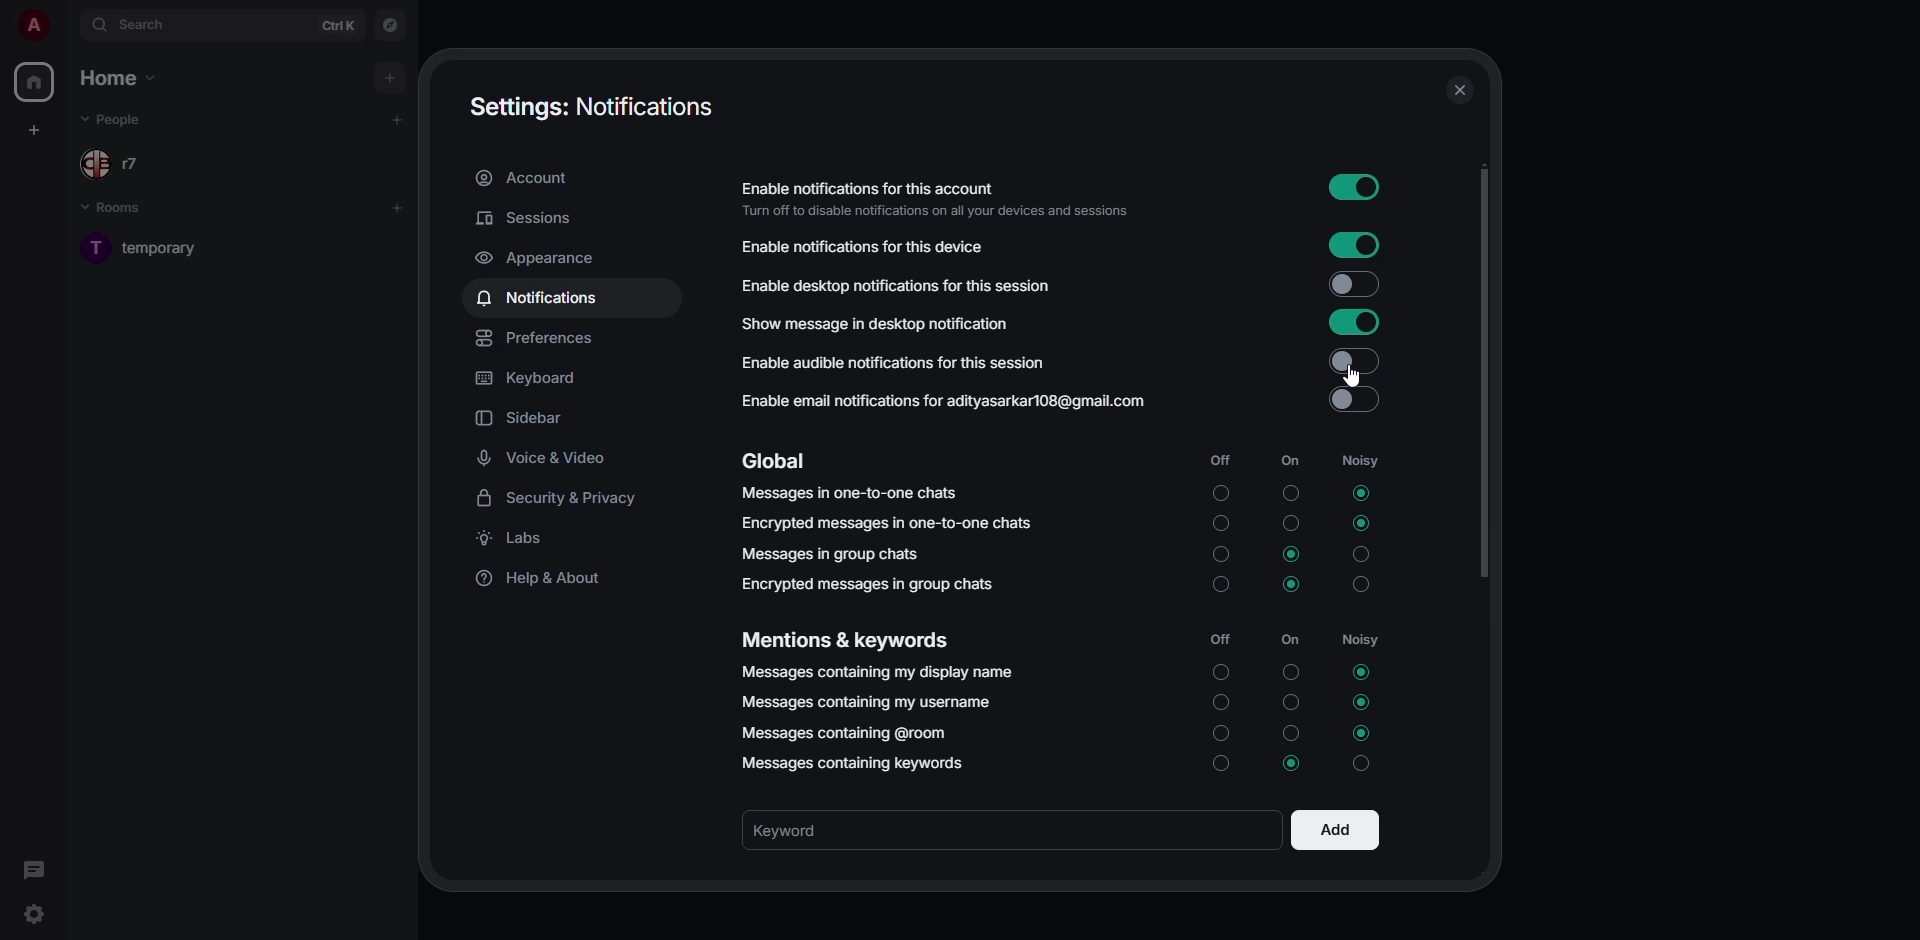  I want to click on ctrl K, so click(338, 26).